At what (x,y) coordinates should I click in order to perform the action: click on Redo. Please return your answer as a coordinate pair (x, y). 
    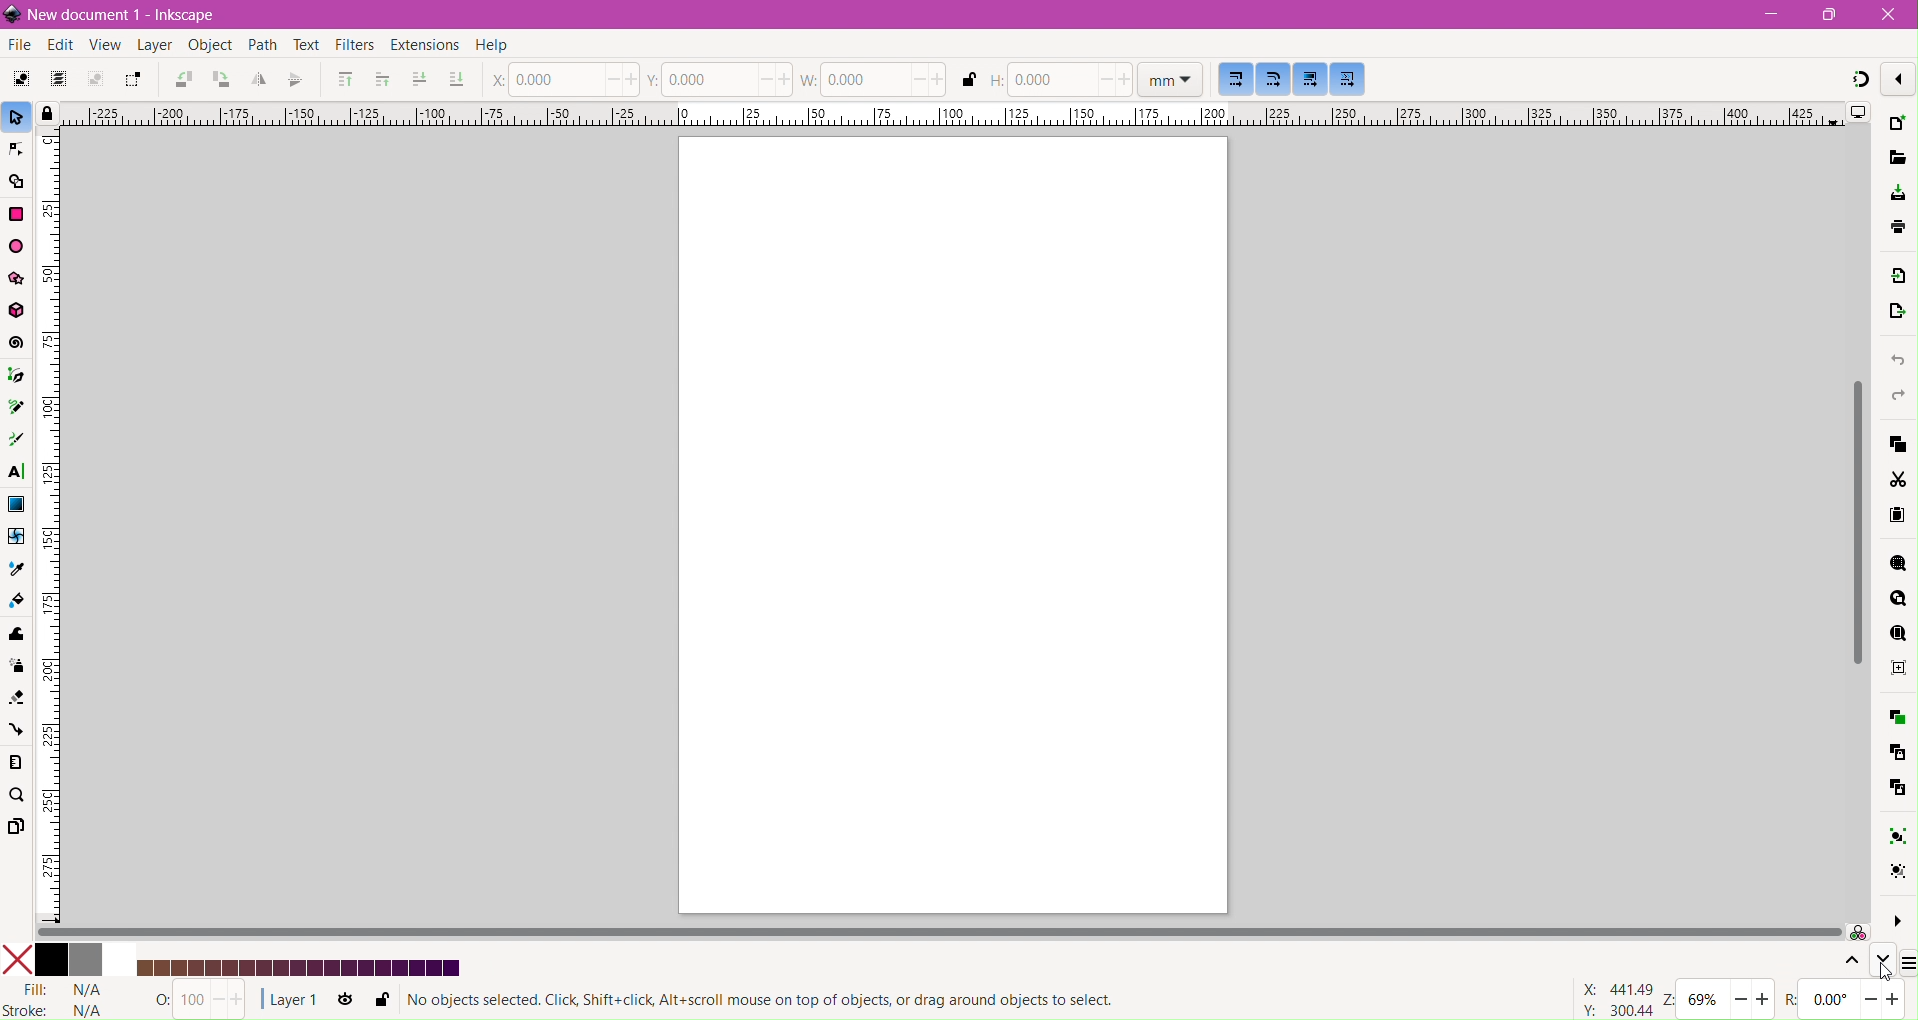
    Looking at the image, I should click on (1898, 395).